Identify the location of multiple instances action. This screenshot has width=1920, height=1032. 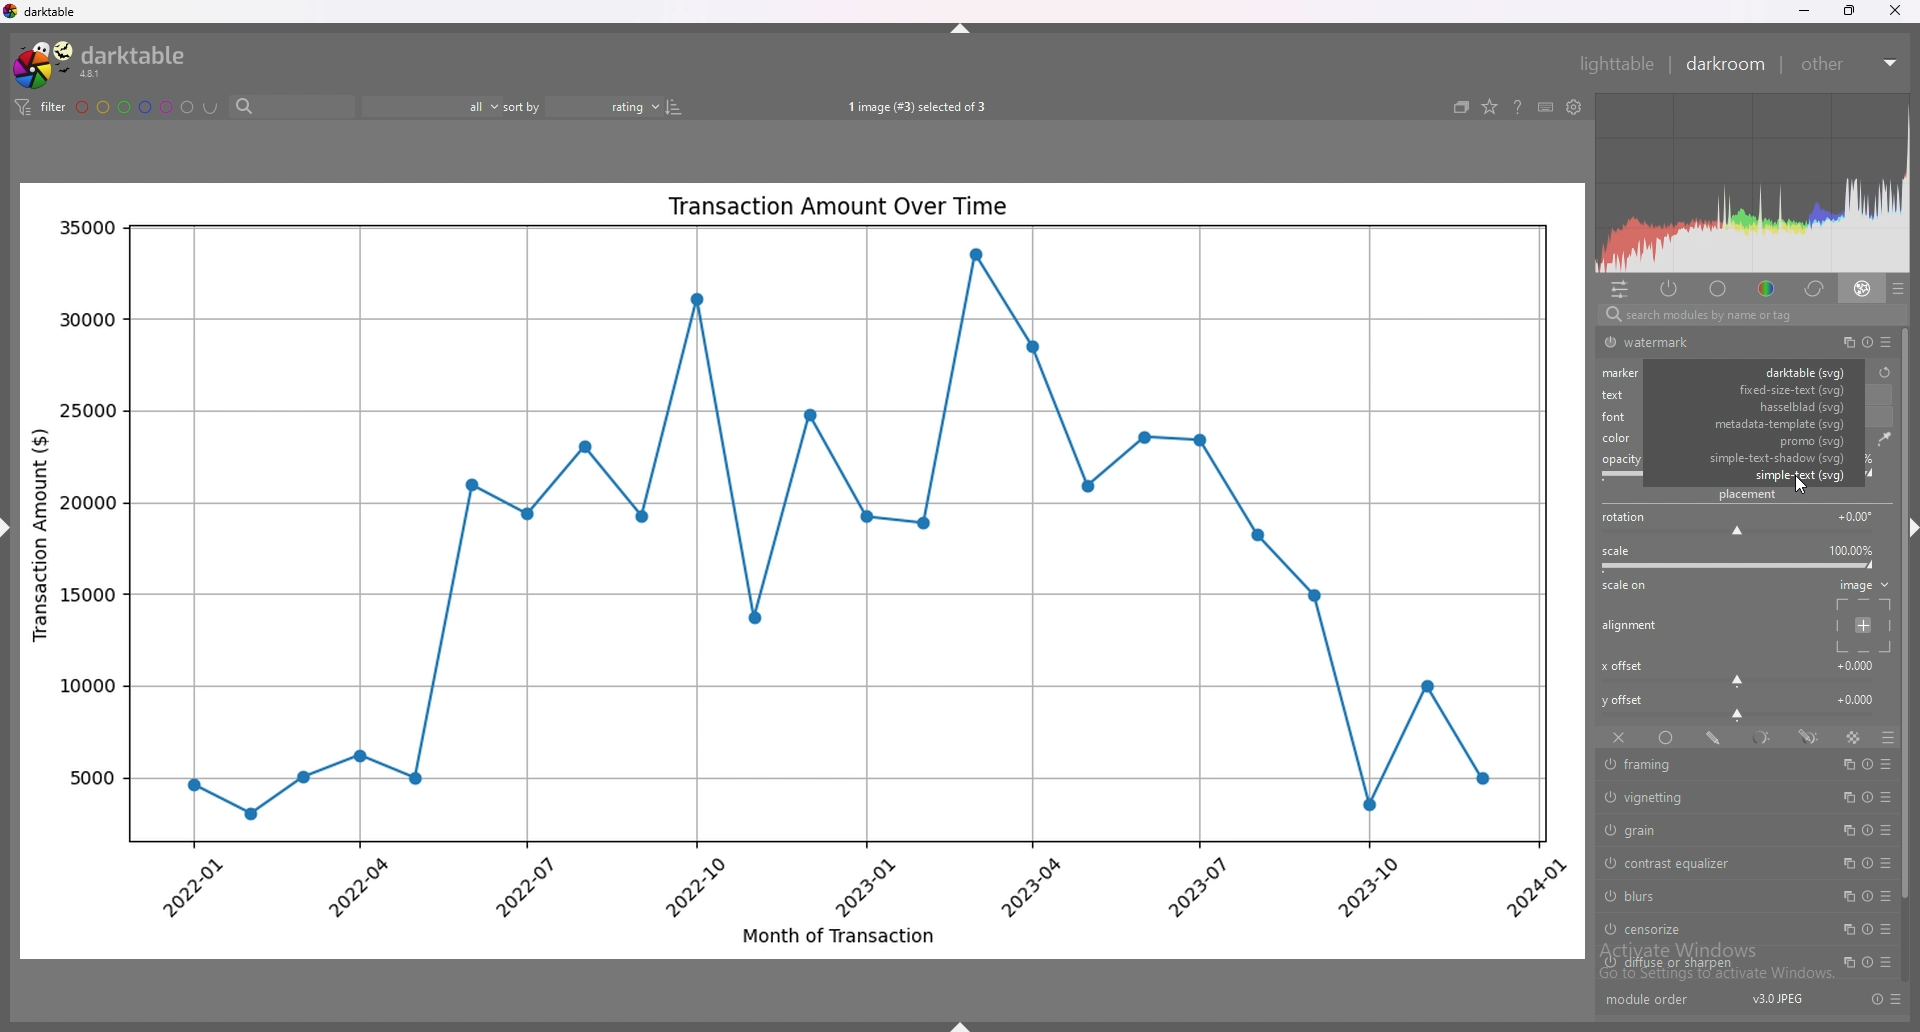
(1848, 763).